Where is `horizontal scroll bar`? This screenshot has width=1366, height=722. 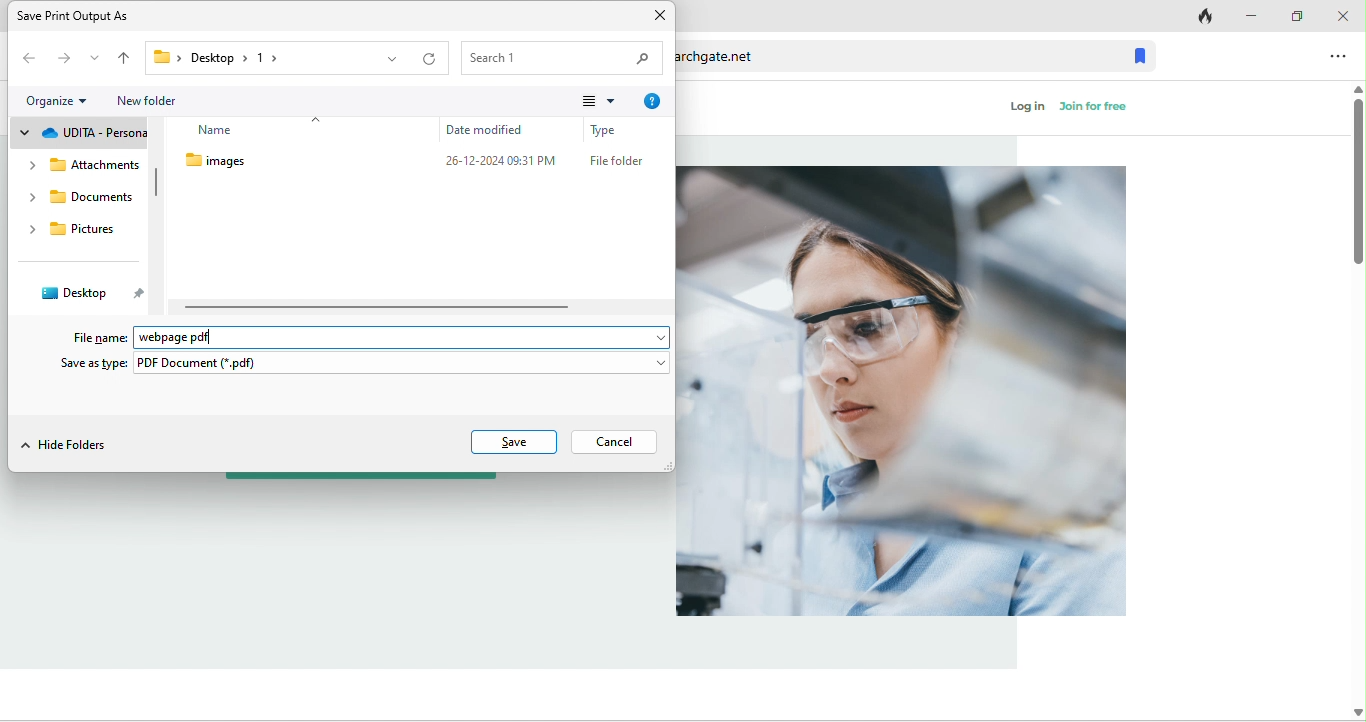 horizontal scroll bar is located at coordinates (377, 307).